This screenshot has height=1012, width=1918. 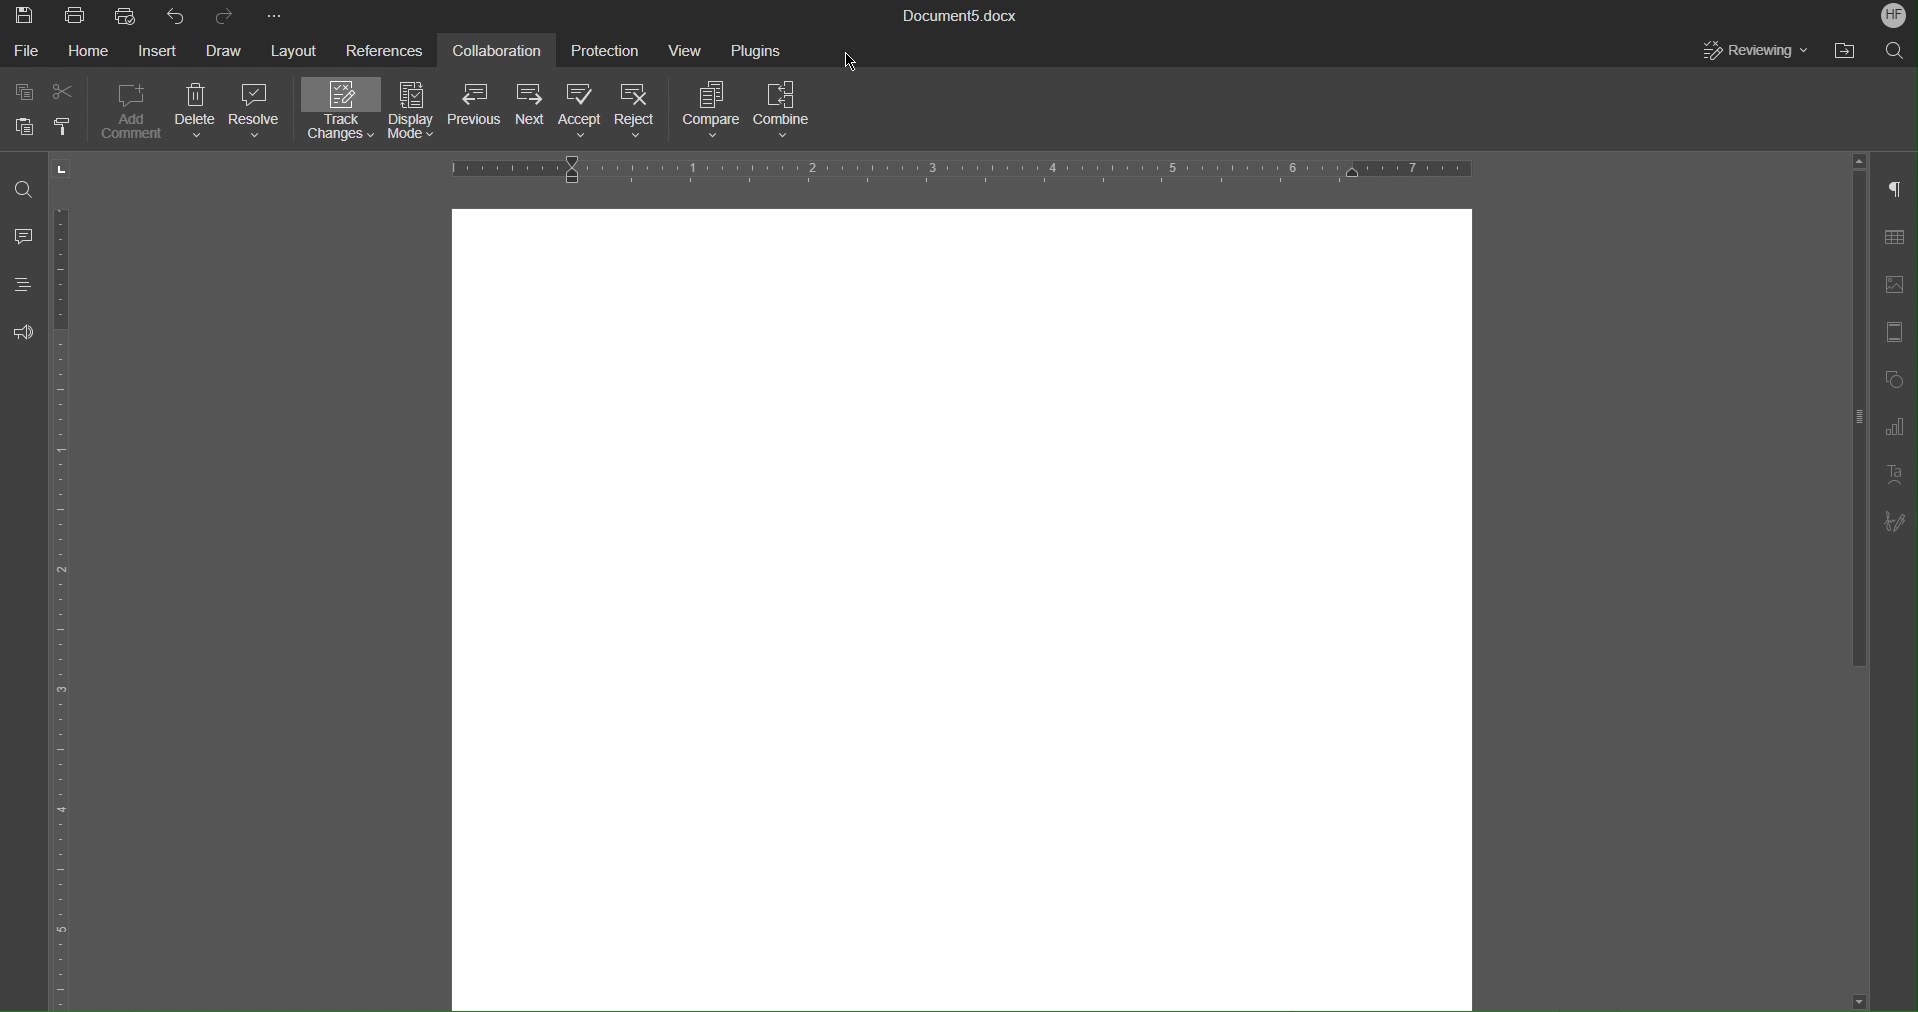 I want to click on Undo, so click(x=173, y=15).